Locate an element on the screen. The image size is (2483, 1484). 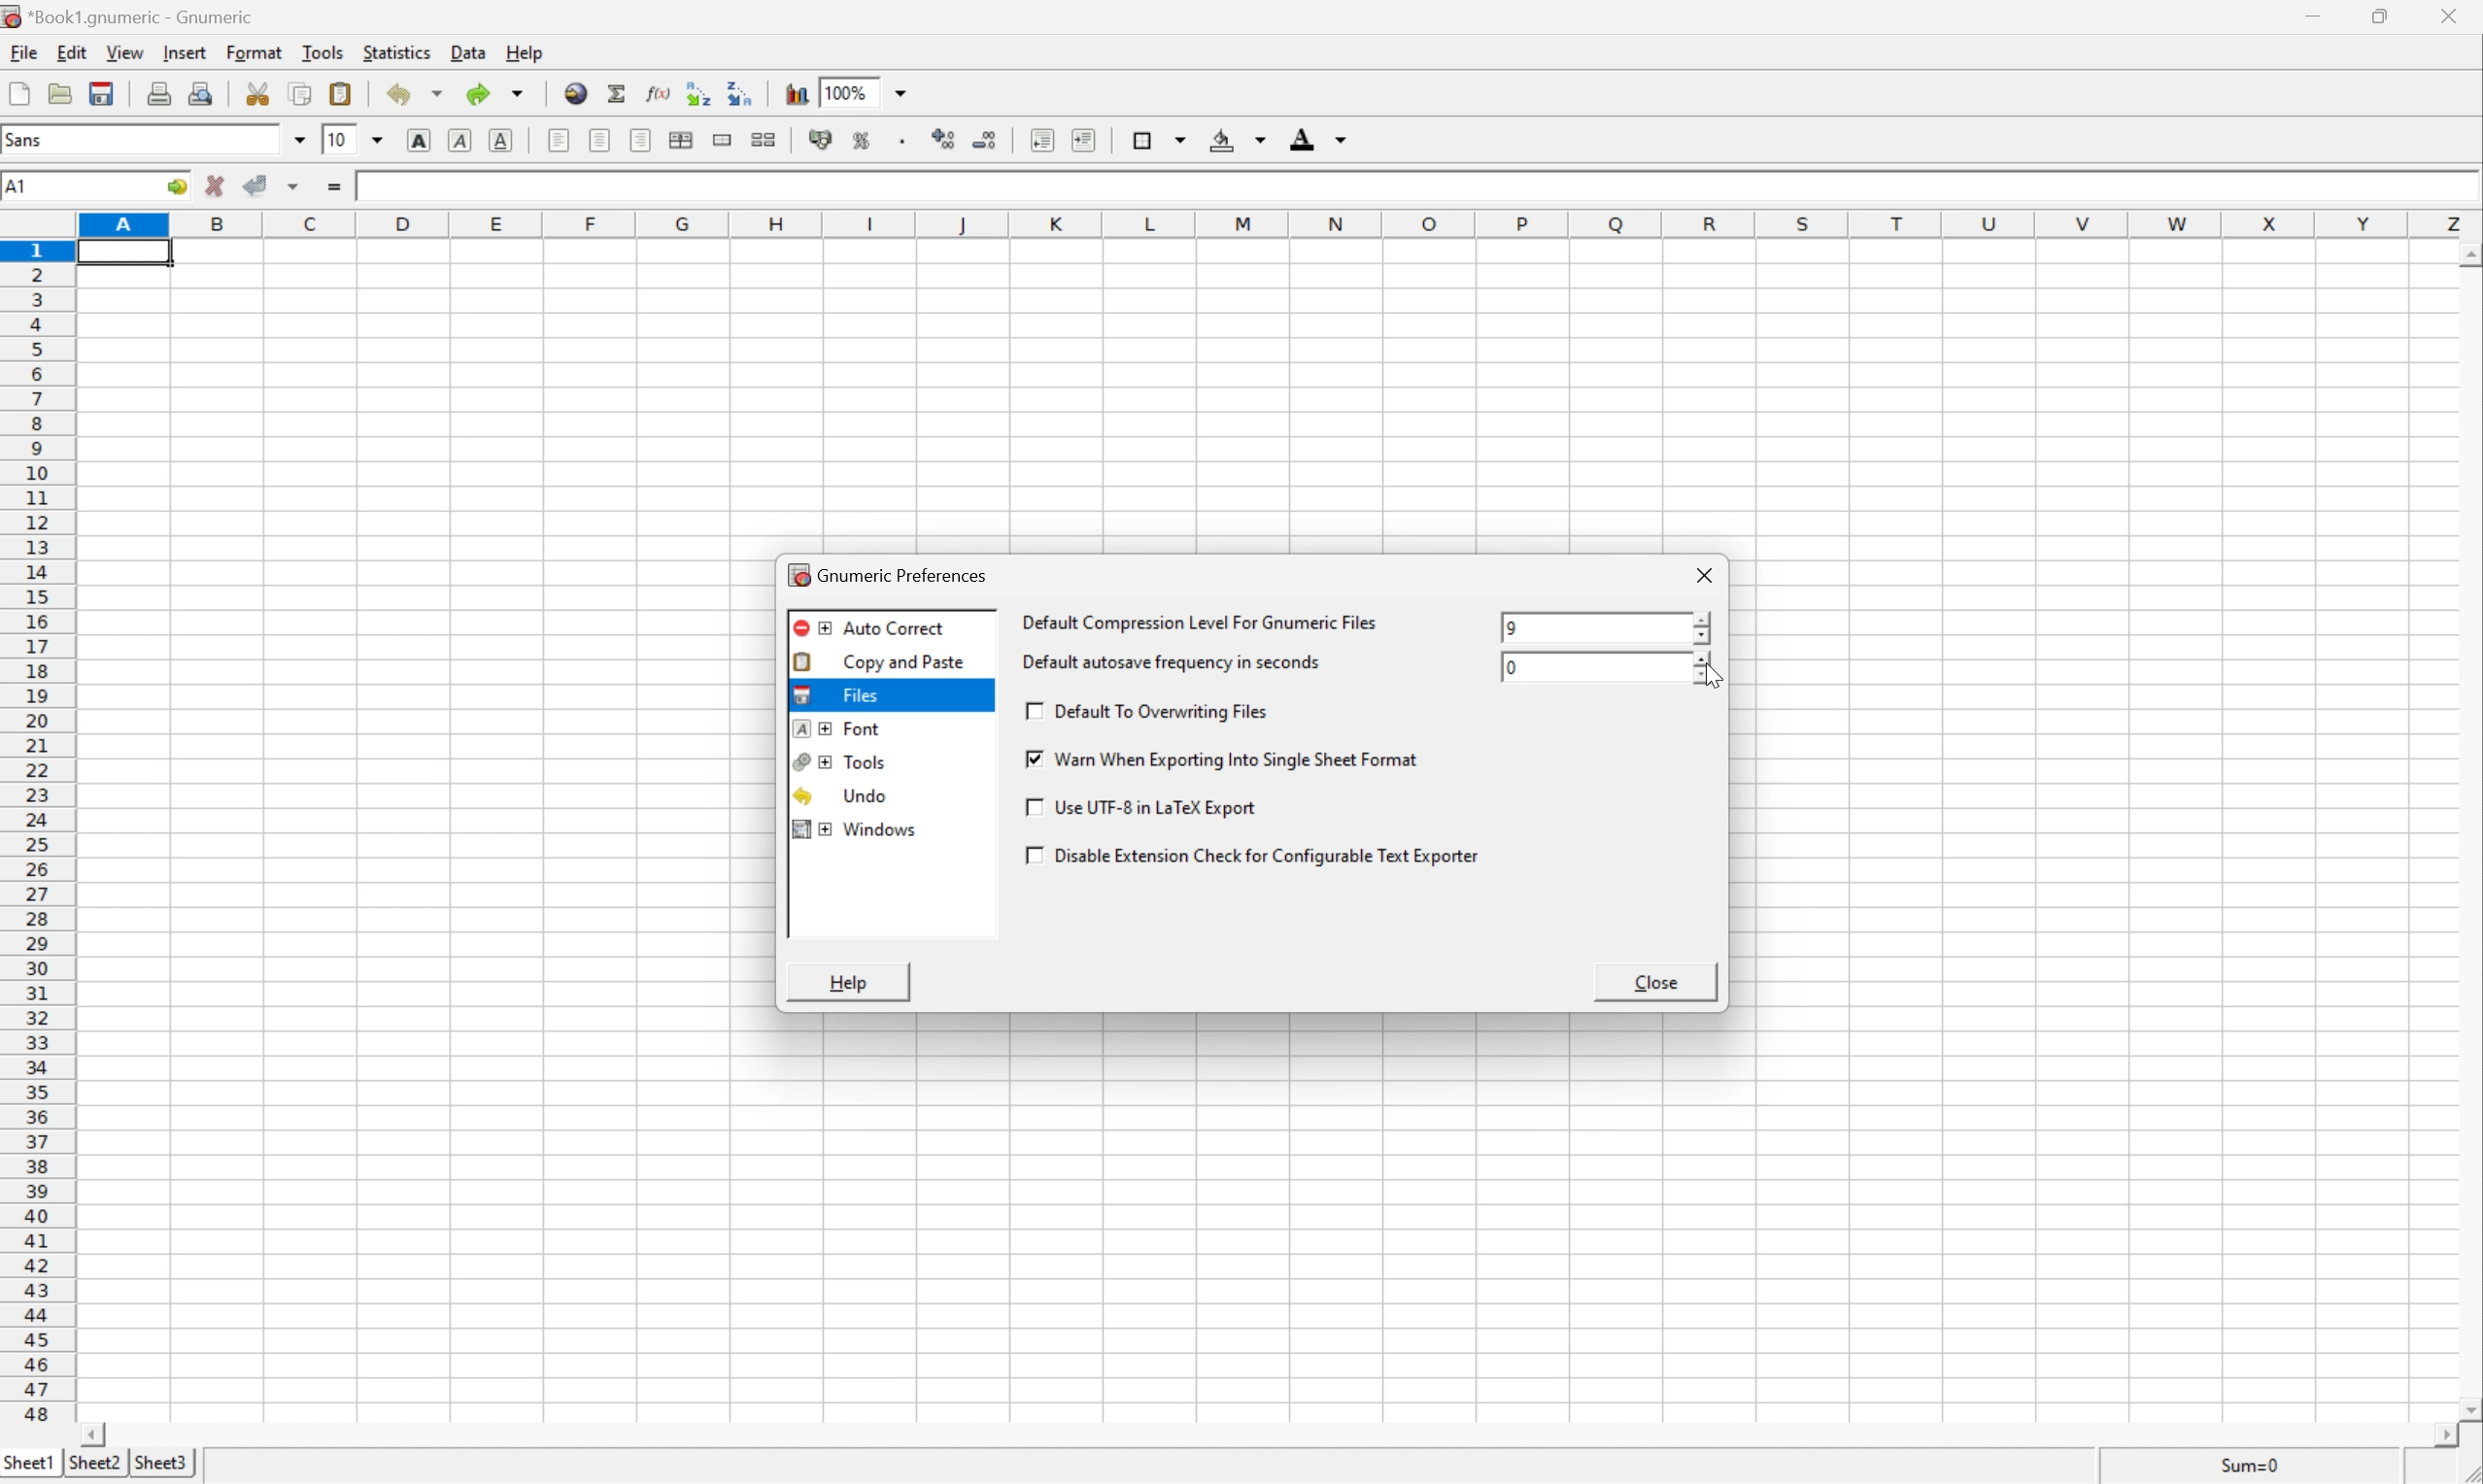
100% is located at coordinates (865, 91).